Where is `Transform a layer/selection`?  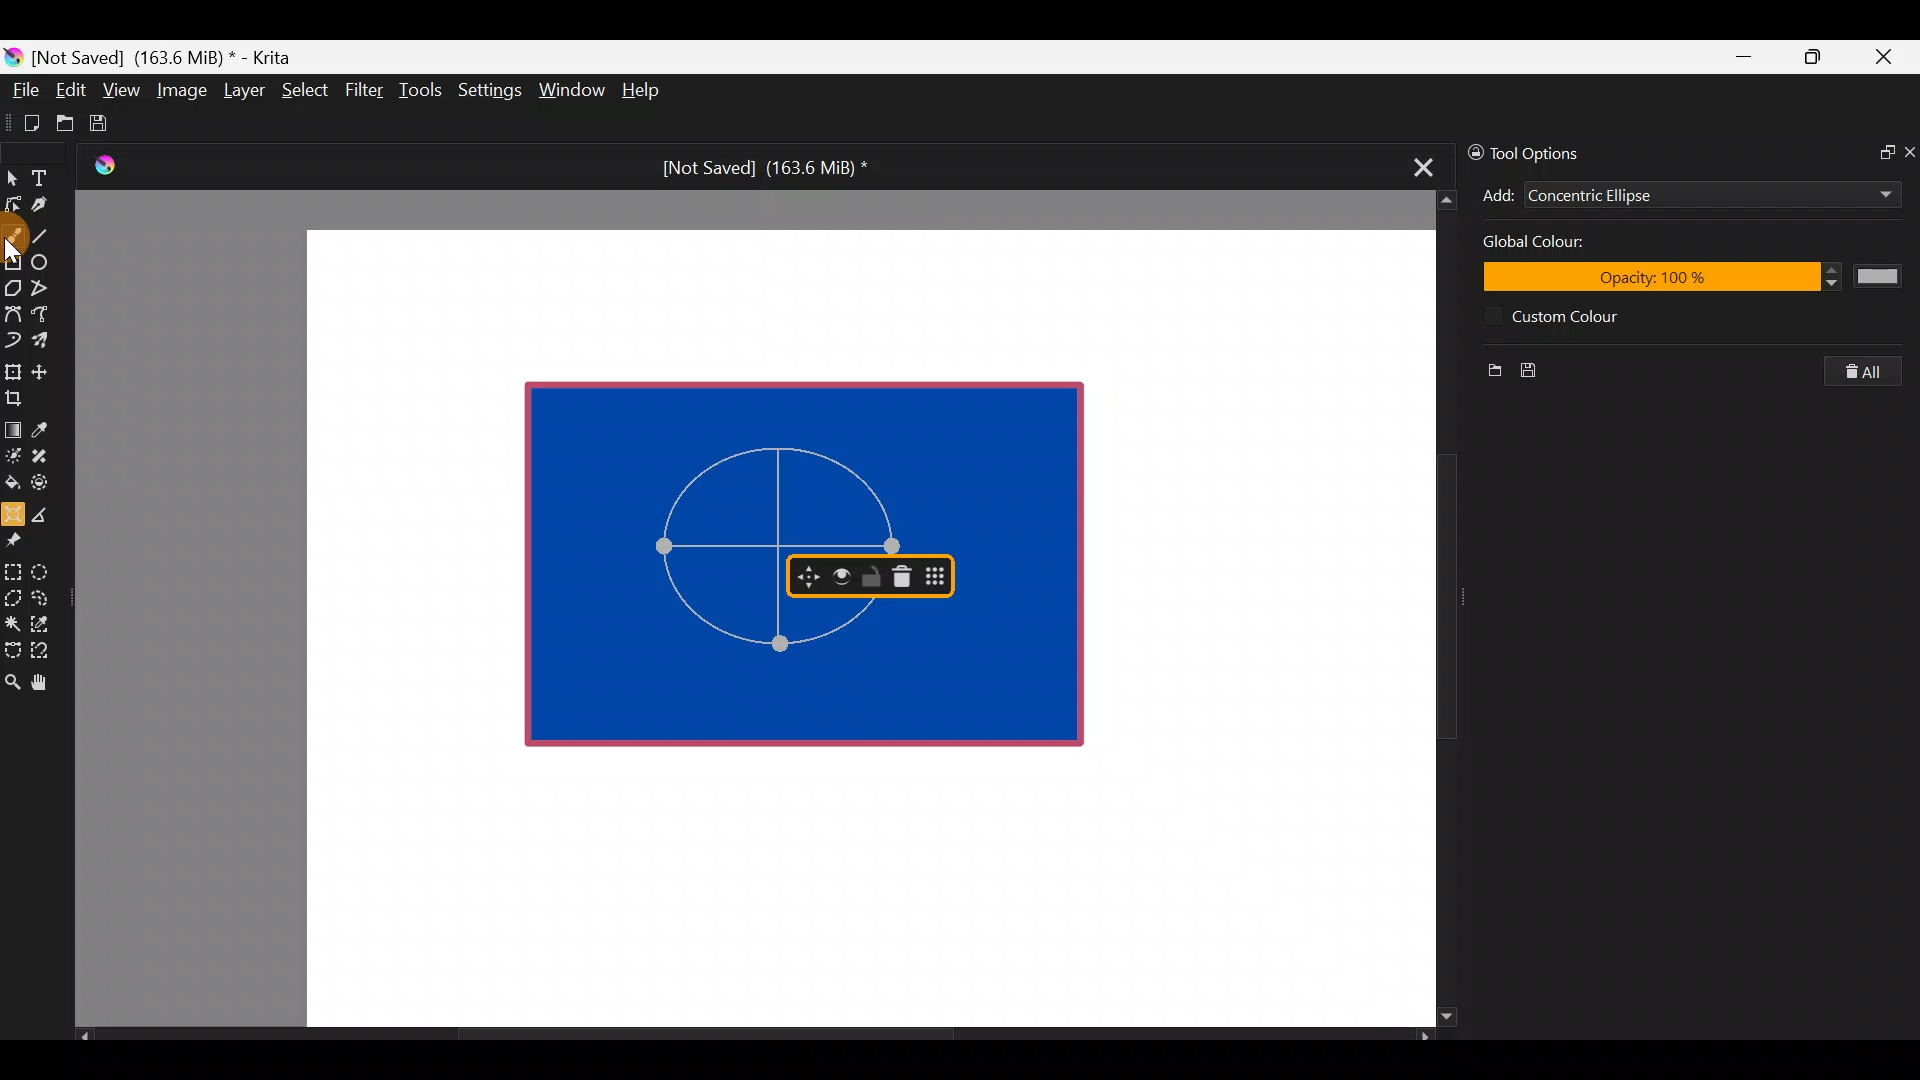
Transform a layer/selection is located at coordinates (12, 368).